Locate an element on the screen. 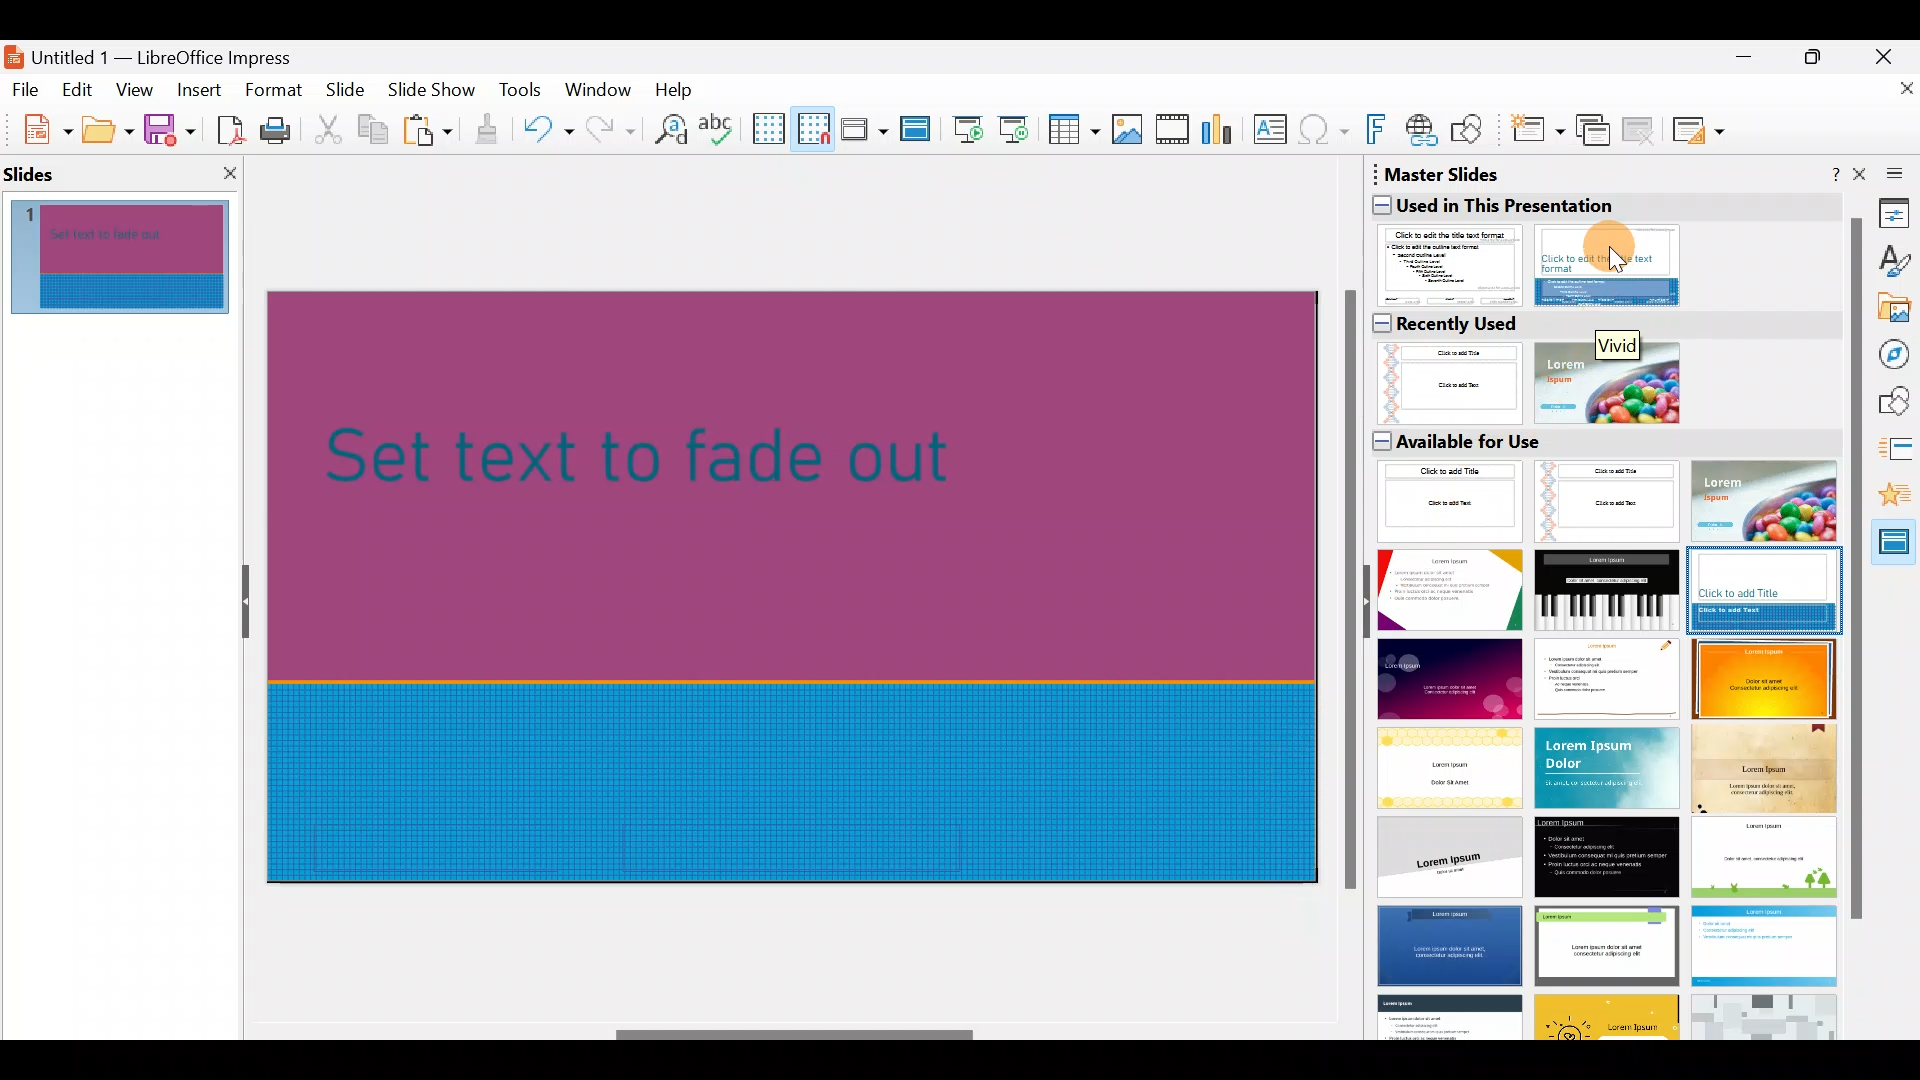 This screenshot has height=1080, width=1920. Scroll bar is located at coordinates (1346, 592).